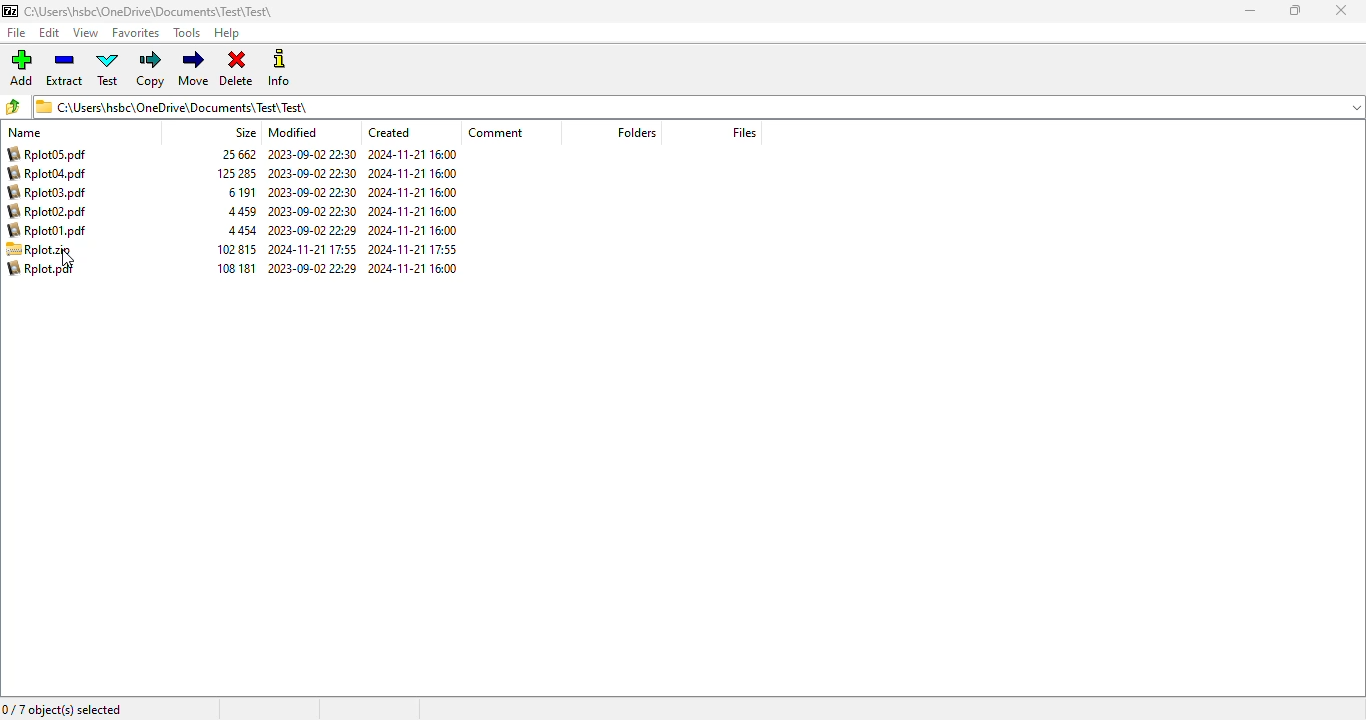  Describe the element at coordinates (312, 230) in the screenshot. I see `2023-09-02 22:29` at that location.